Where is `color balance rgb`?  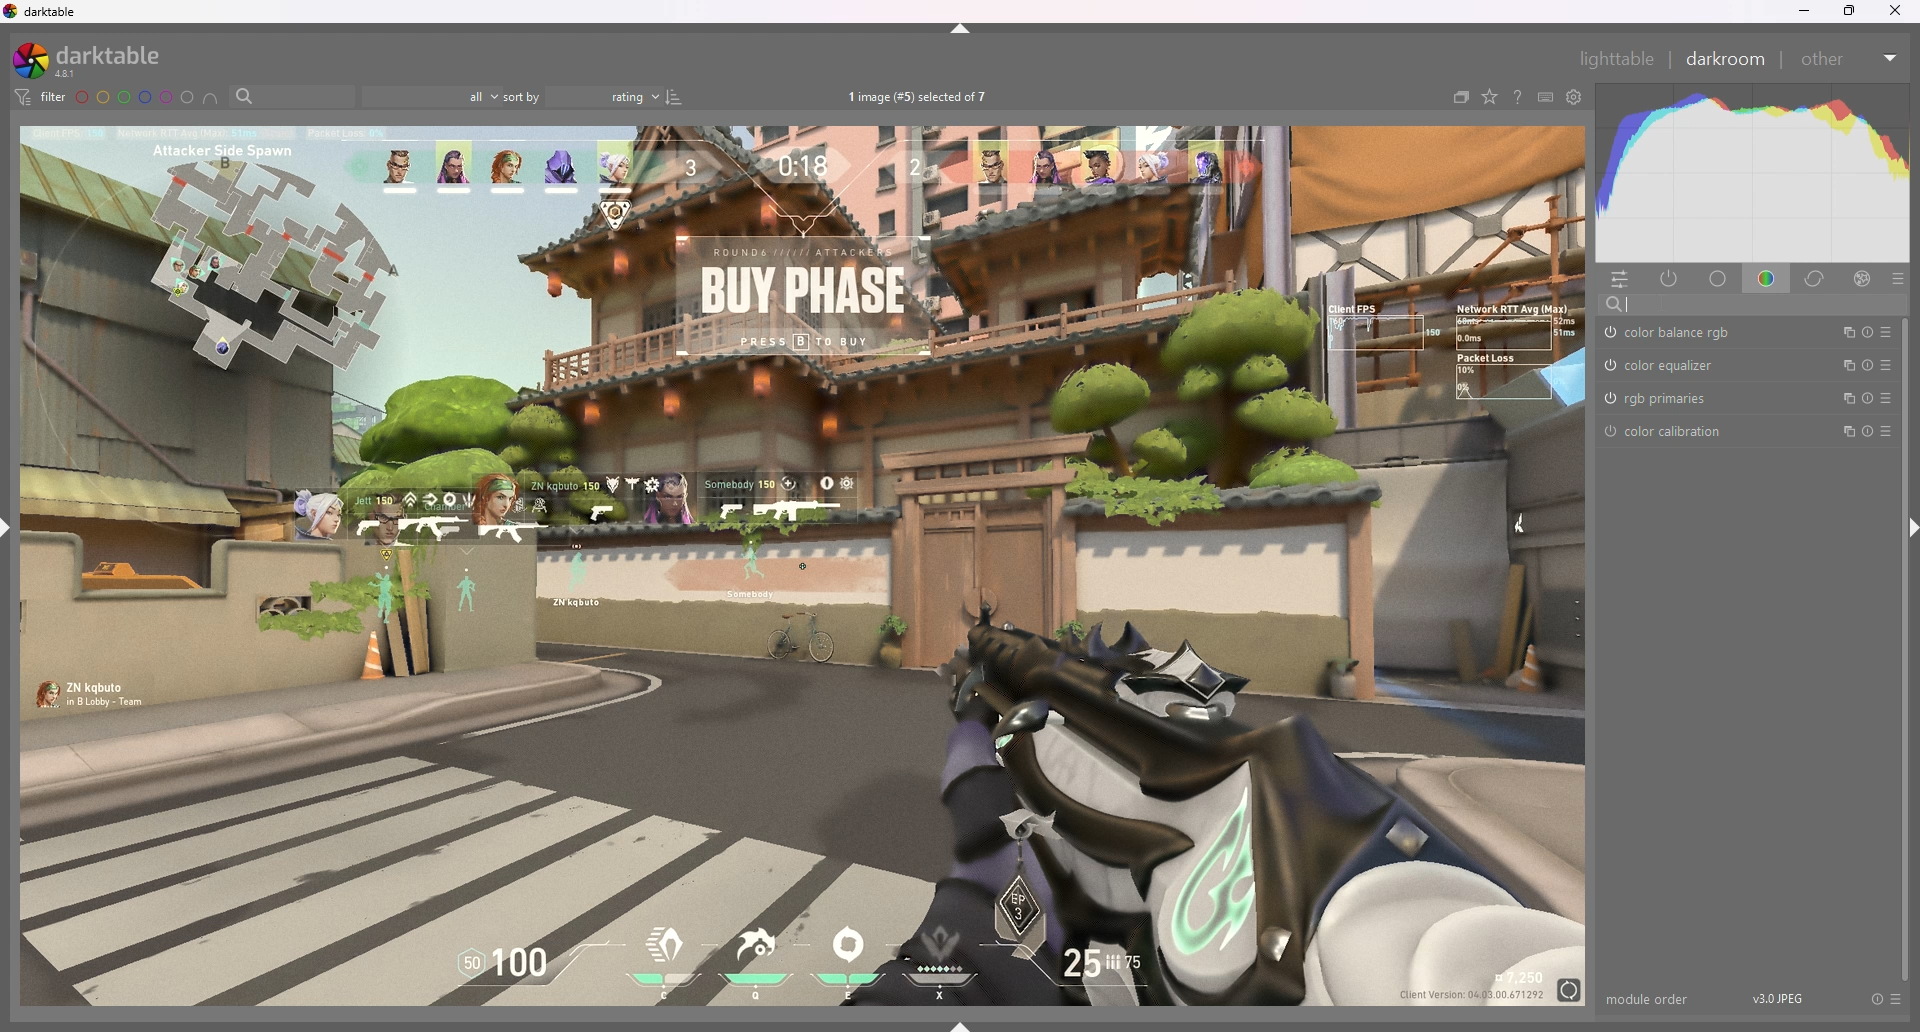 color balance rgb is located at coordinates (1675, 333).